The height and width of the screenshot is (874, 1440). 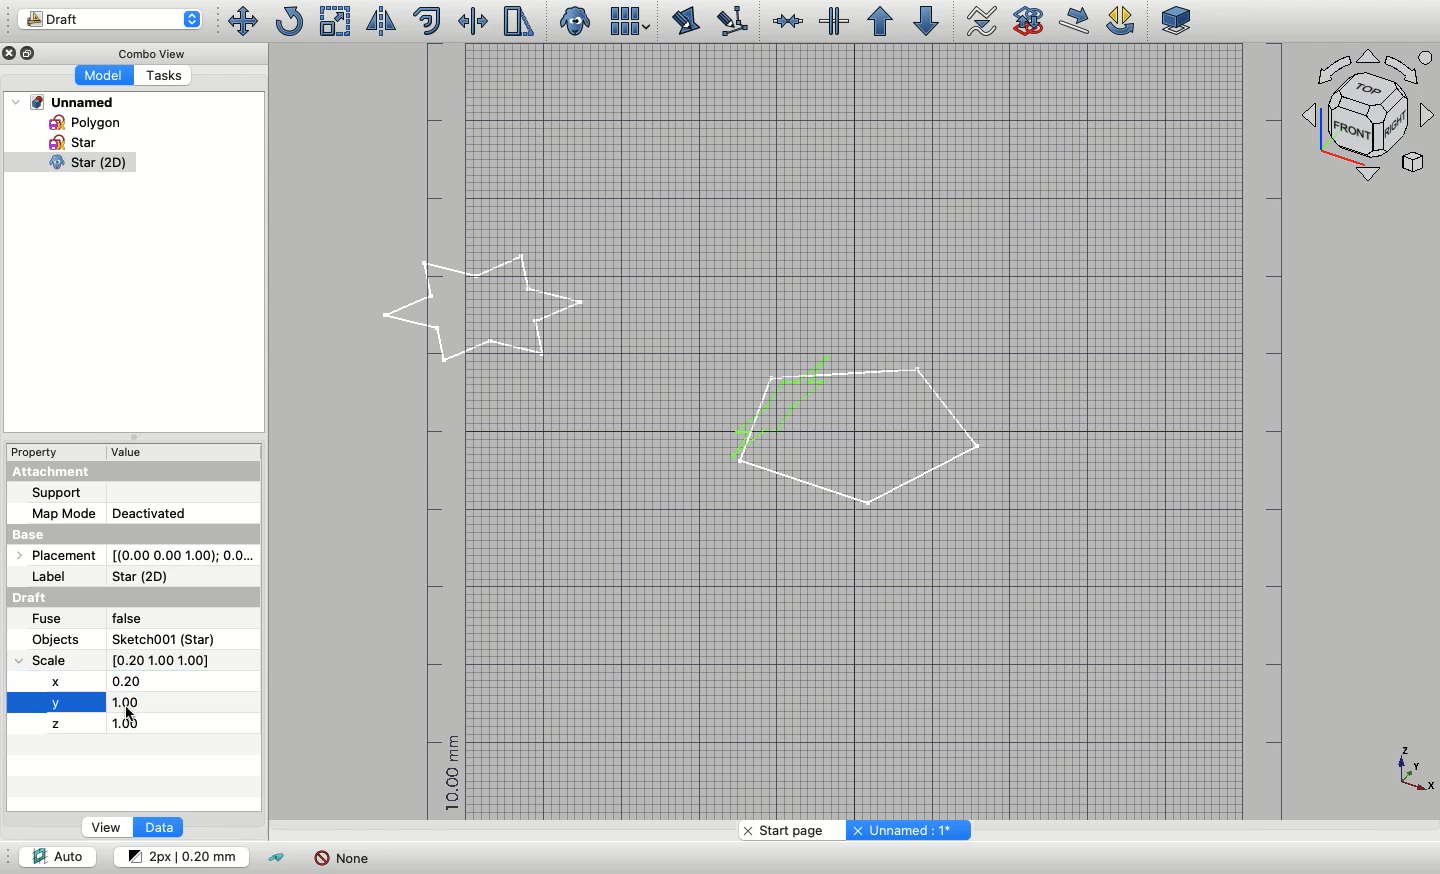 I want to click on Star selected, so click(x=486, y=309).